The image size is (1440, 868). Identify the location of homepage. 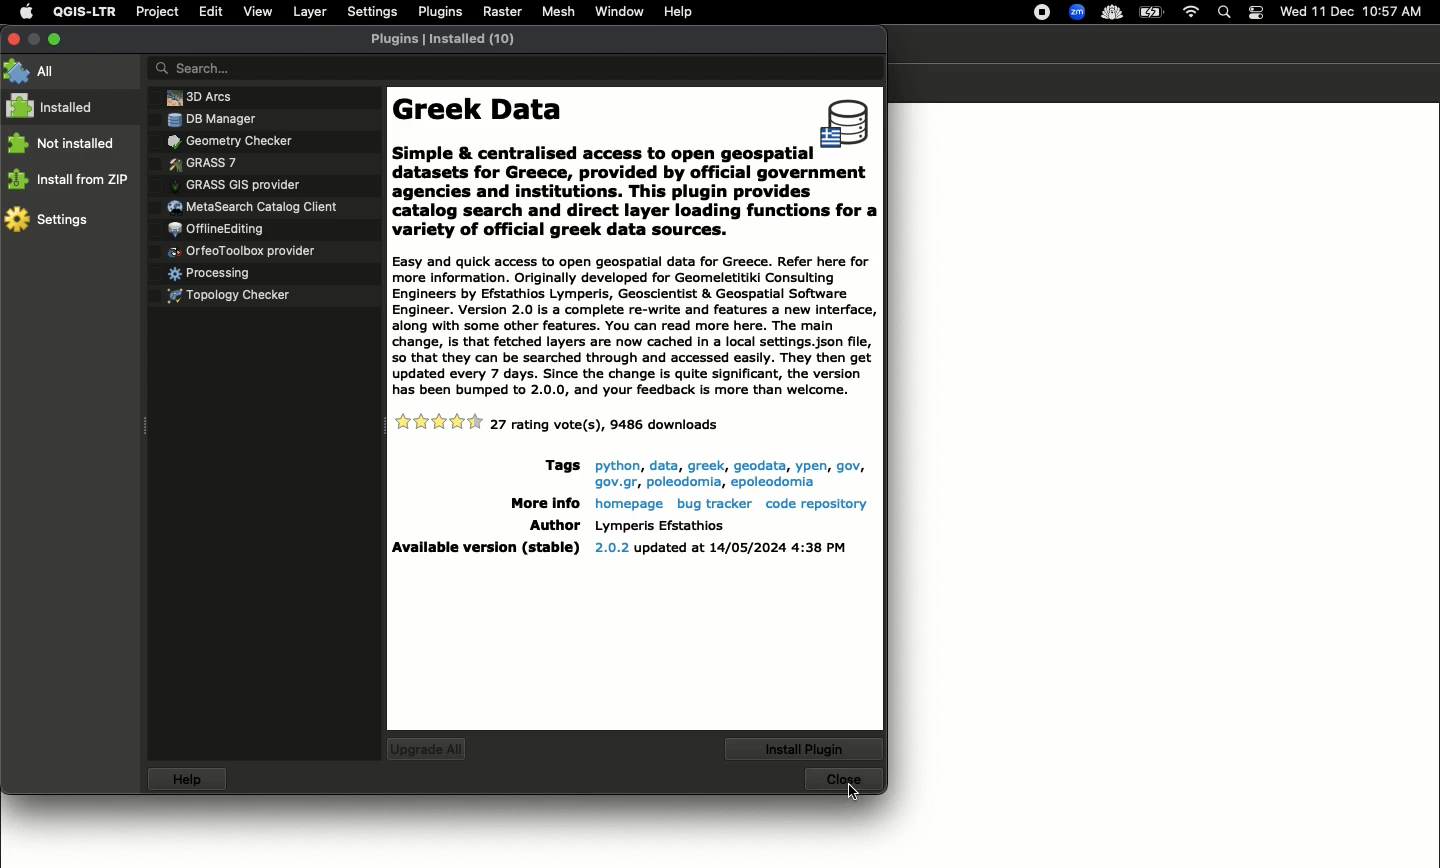
(626, 505).